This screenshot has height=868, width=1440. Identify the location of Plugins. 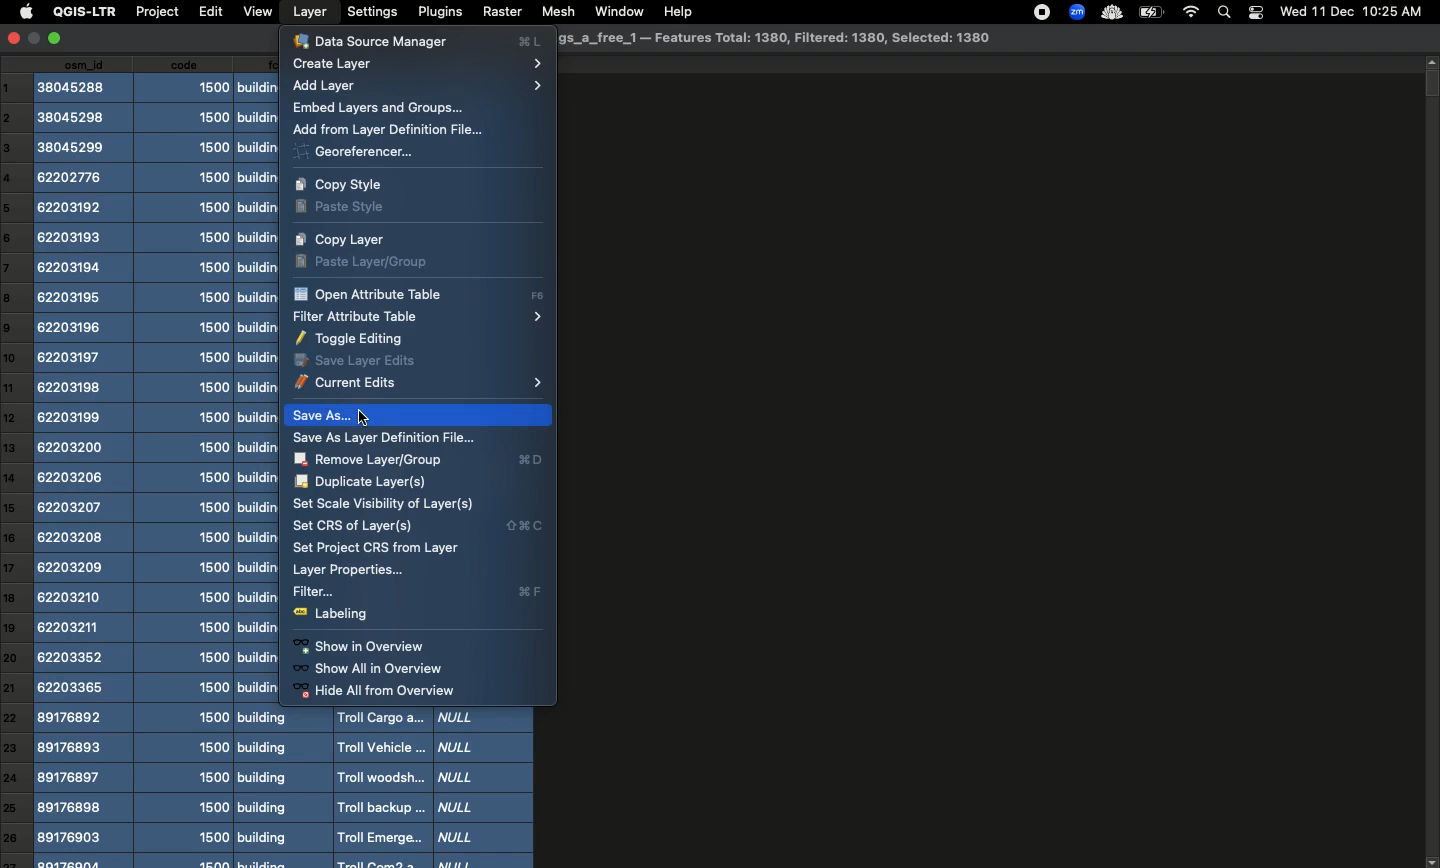
(438, 11).